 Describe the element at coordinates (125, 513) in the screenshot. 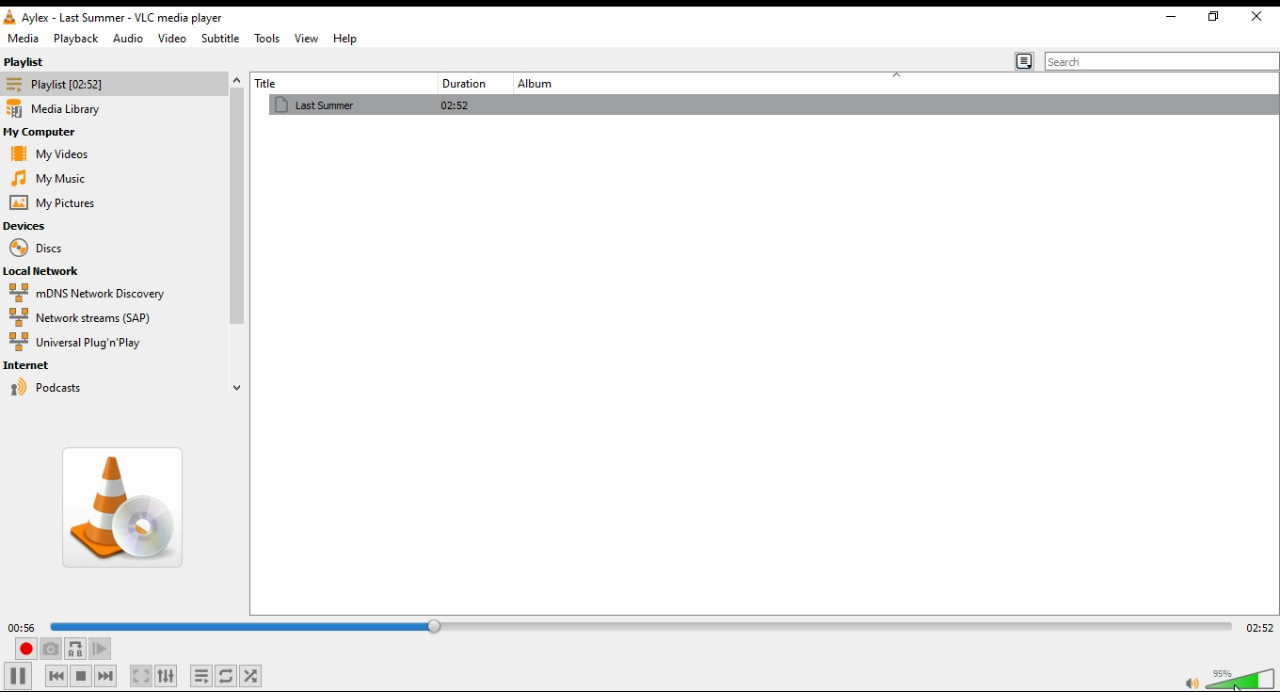

I see `album art` at that location.